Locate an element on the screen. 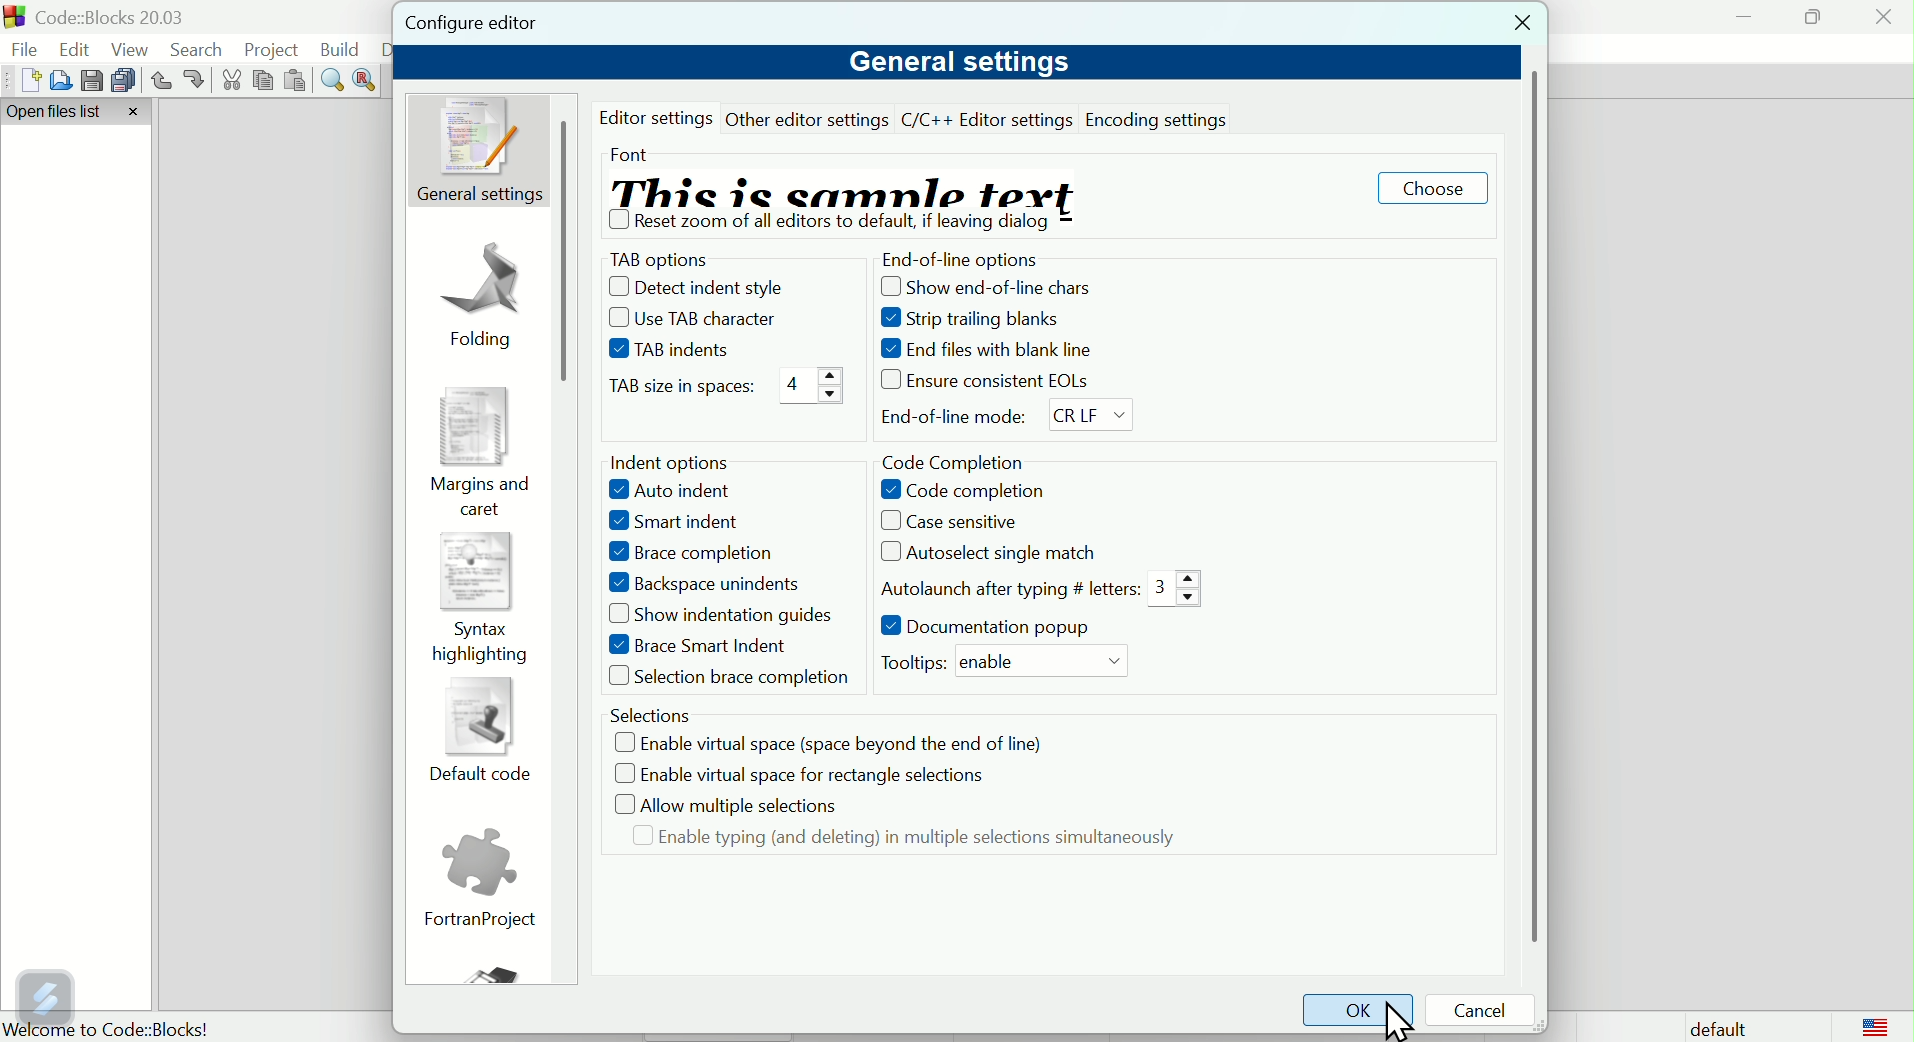 This screenshot has height=1042, width=1914. Allow multiple selections is located at coordinates (727, 805).